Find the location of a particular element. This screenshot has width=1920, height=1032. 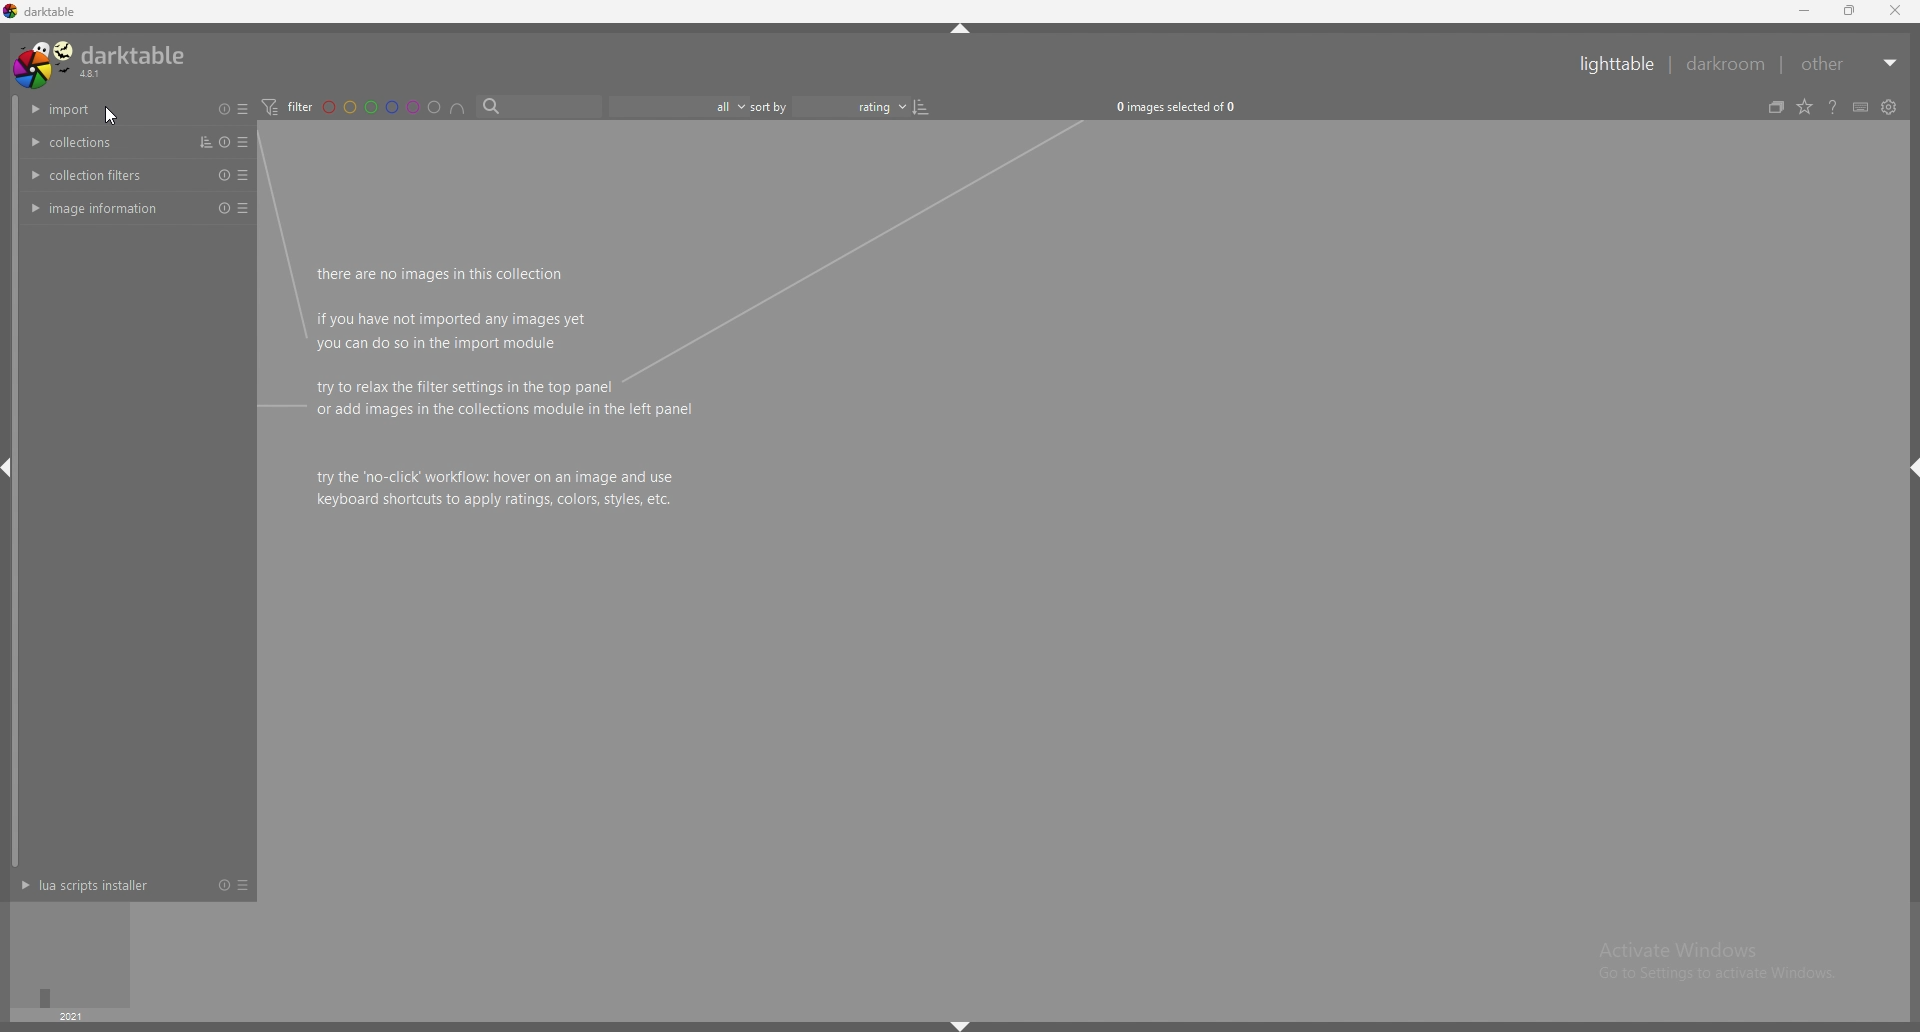

there are no images in this collection if you have not imported any images yet you can do so in the import module try to relax the filter settings in the top panel or add the images in the collection module in the left panel try the 'no-click' workflow: hover on an image and use keyboard shortcuts to apply ratings, colors, styles, etc is located at coordinates (511, 388).